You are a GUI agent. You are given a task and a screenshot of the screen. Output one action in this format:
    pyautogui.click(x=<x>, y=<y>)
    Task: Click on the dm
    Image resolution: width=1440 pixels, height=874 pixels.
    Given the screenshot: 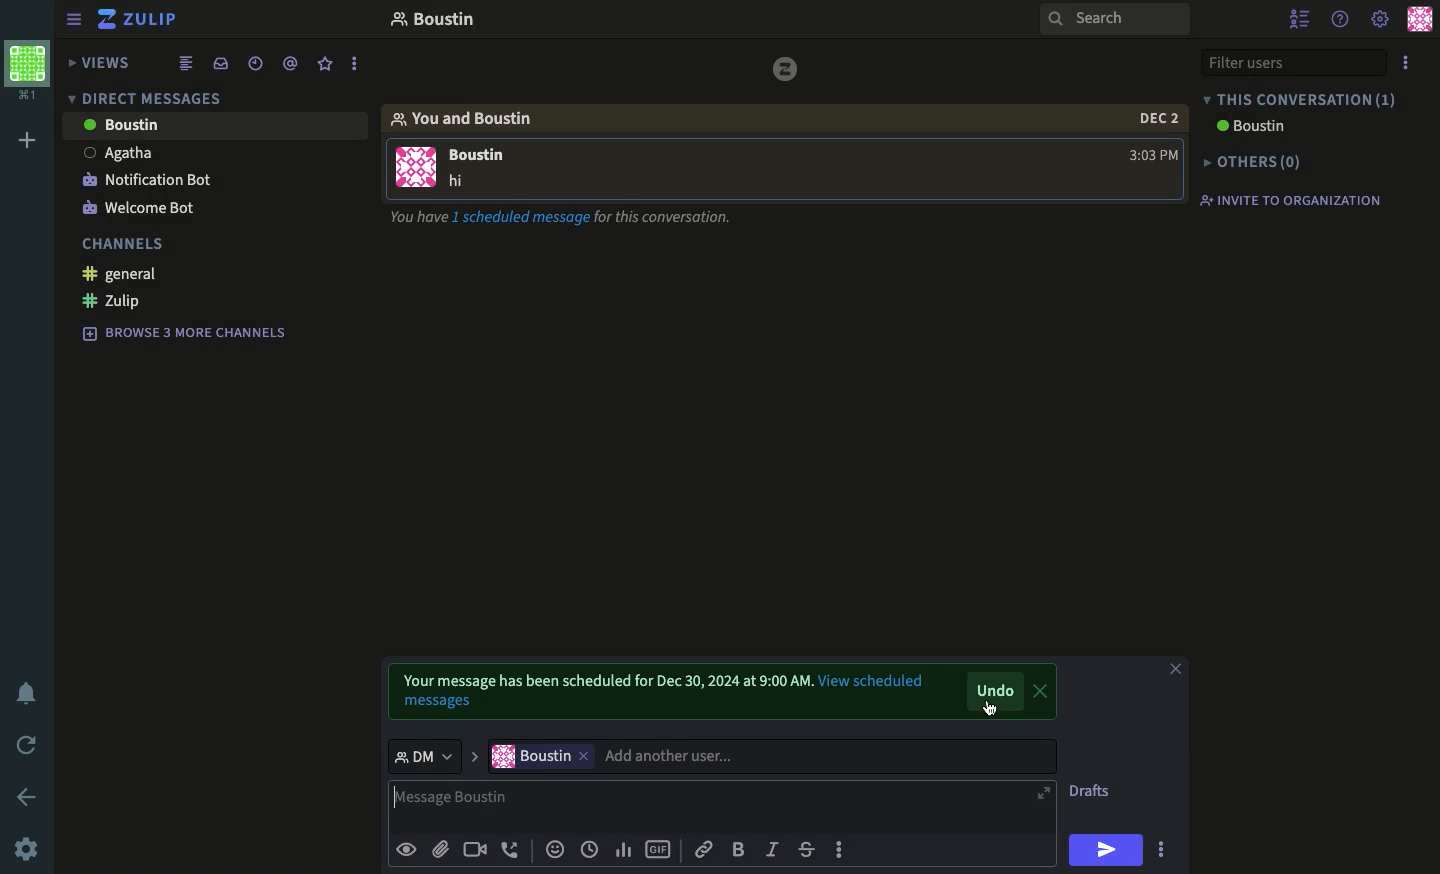 What is the action you would take?
    pyautogui.click(x=432, y=756)
    